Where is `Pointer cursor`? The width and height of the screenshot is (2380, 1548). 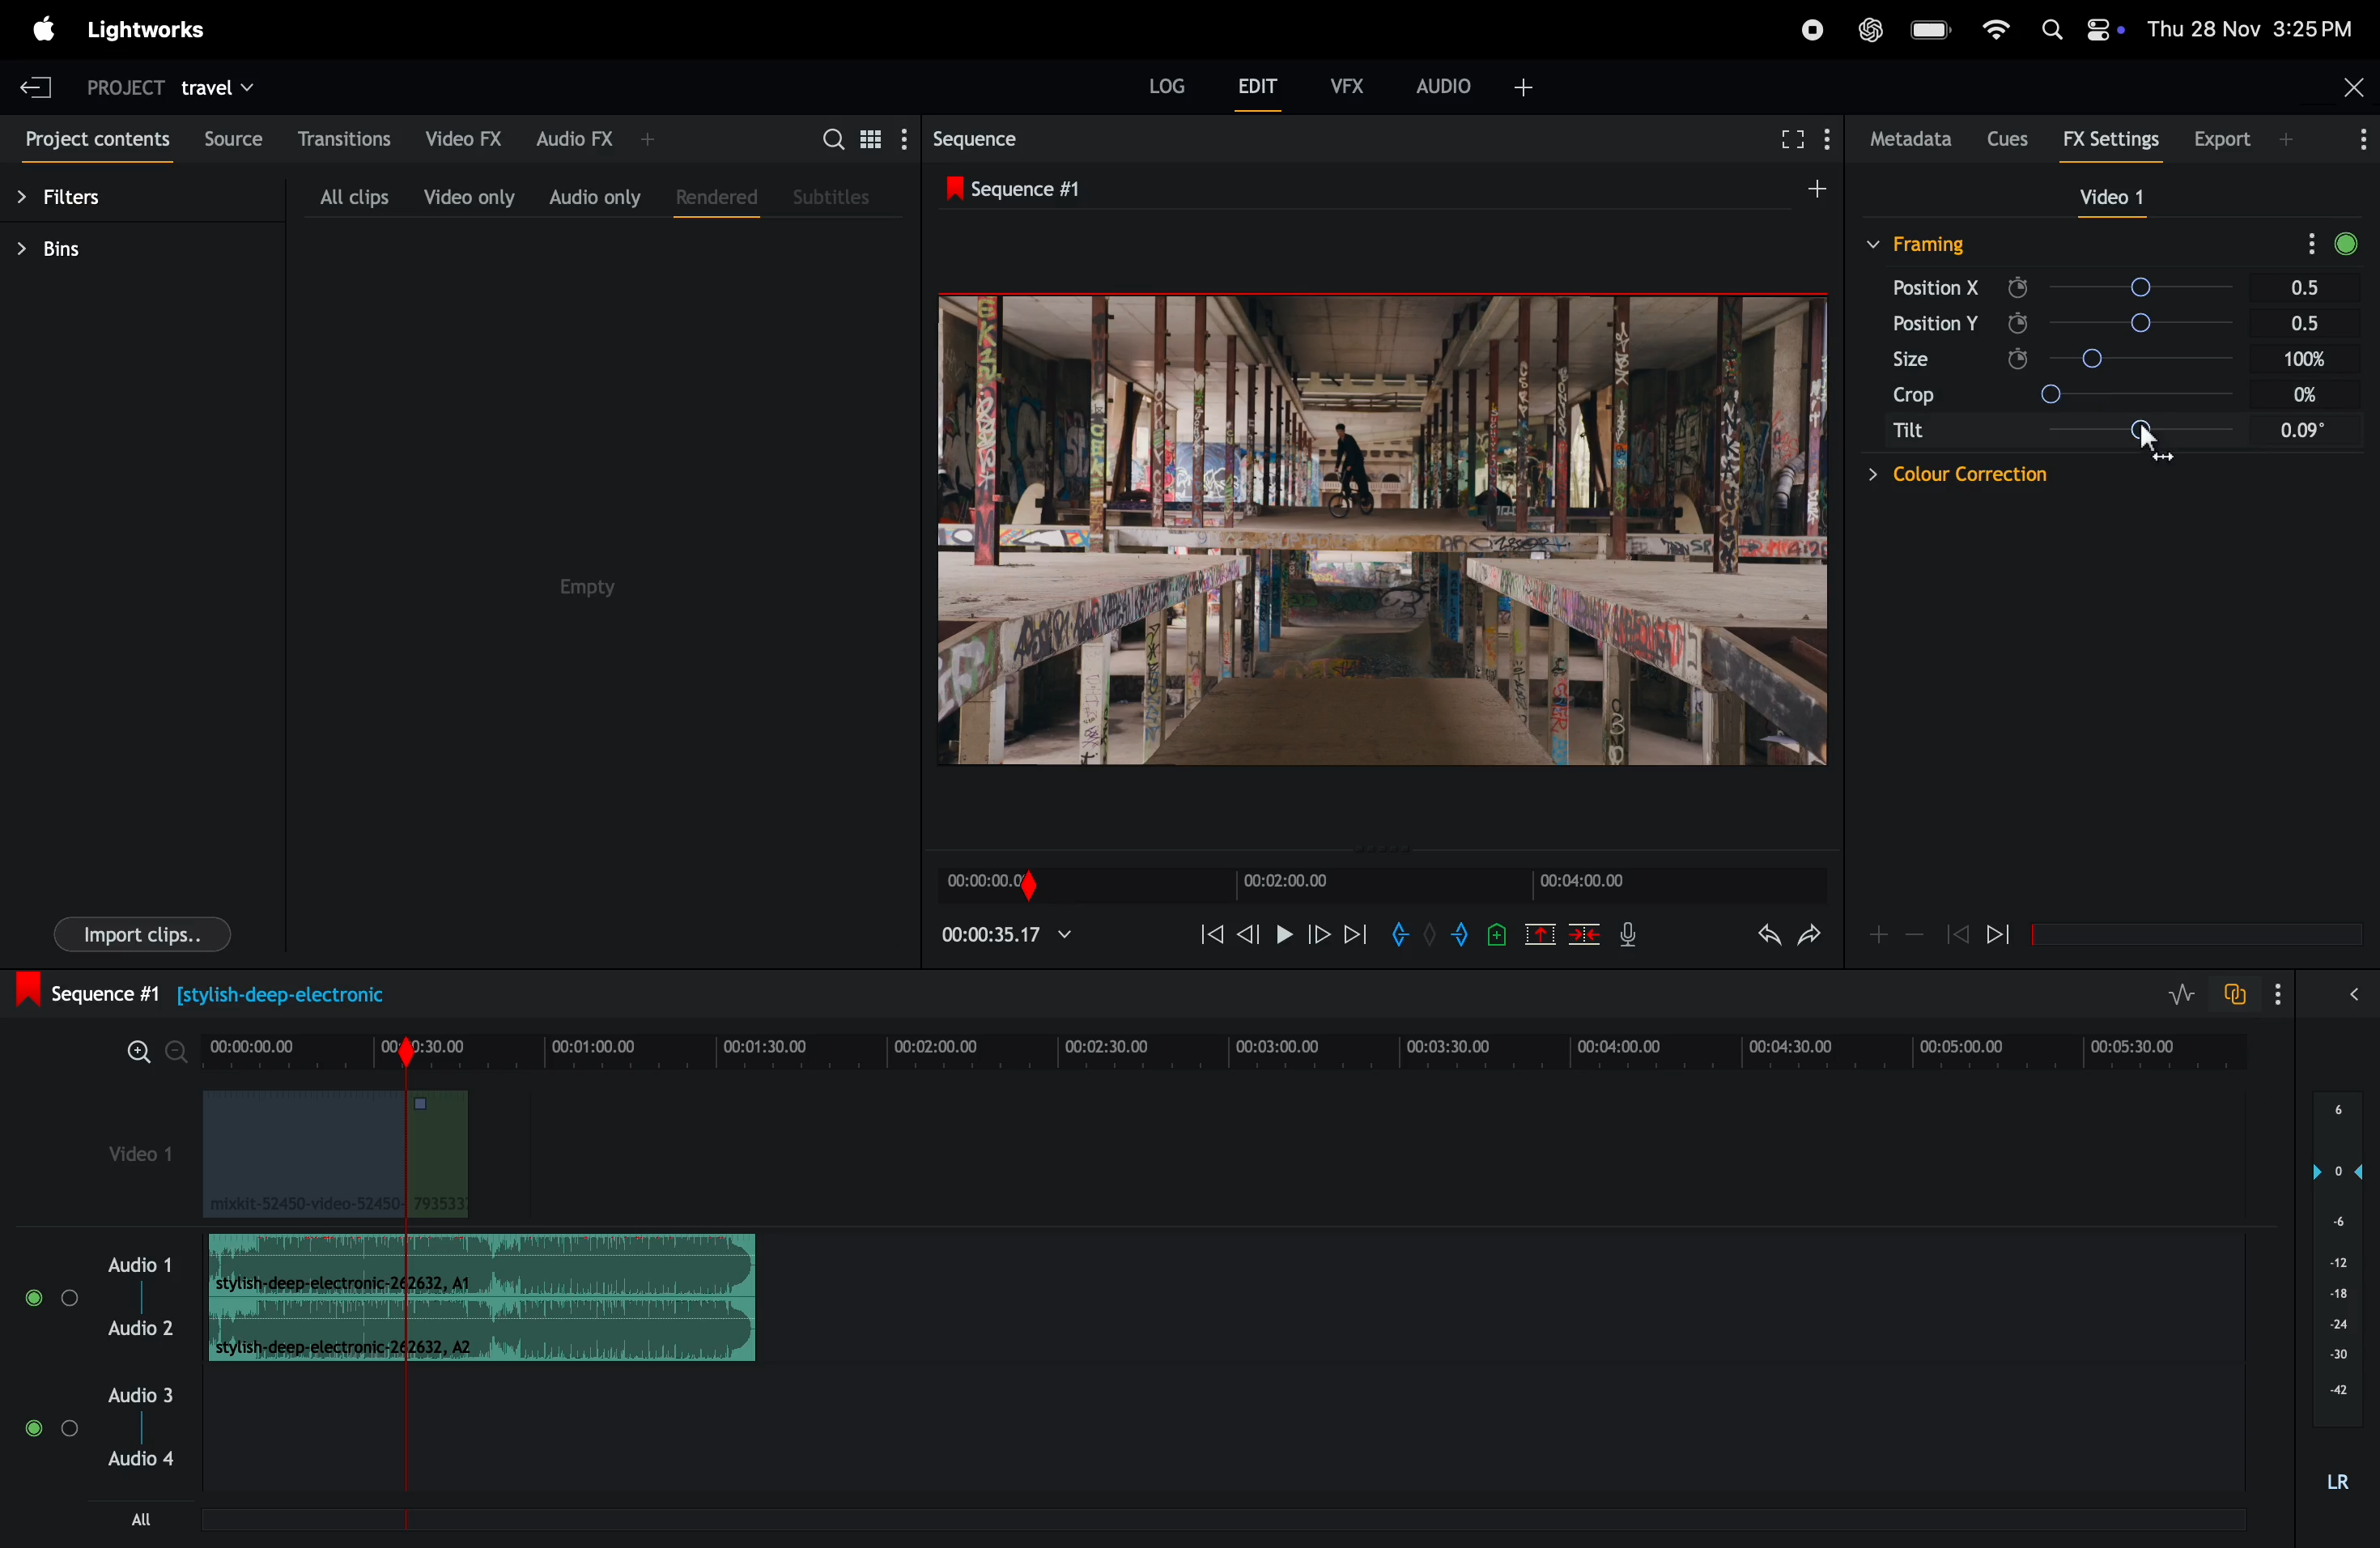
Pointer cursor is located at coordinates (2147, 448).